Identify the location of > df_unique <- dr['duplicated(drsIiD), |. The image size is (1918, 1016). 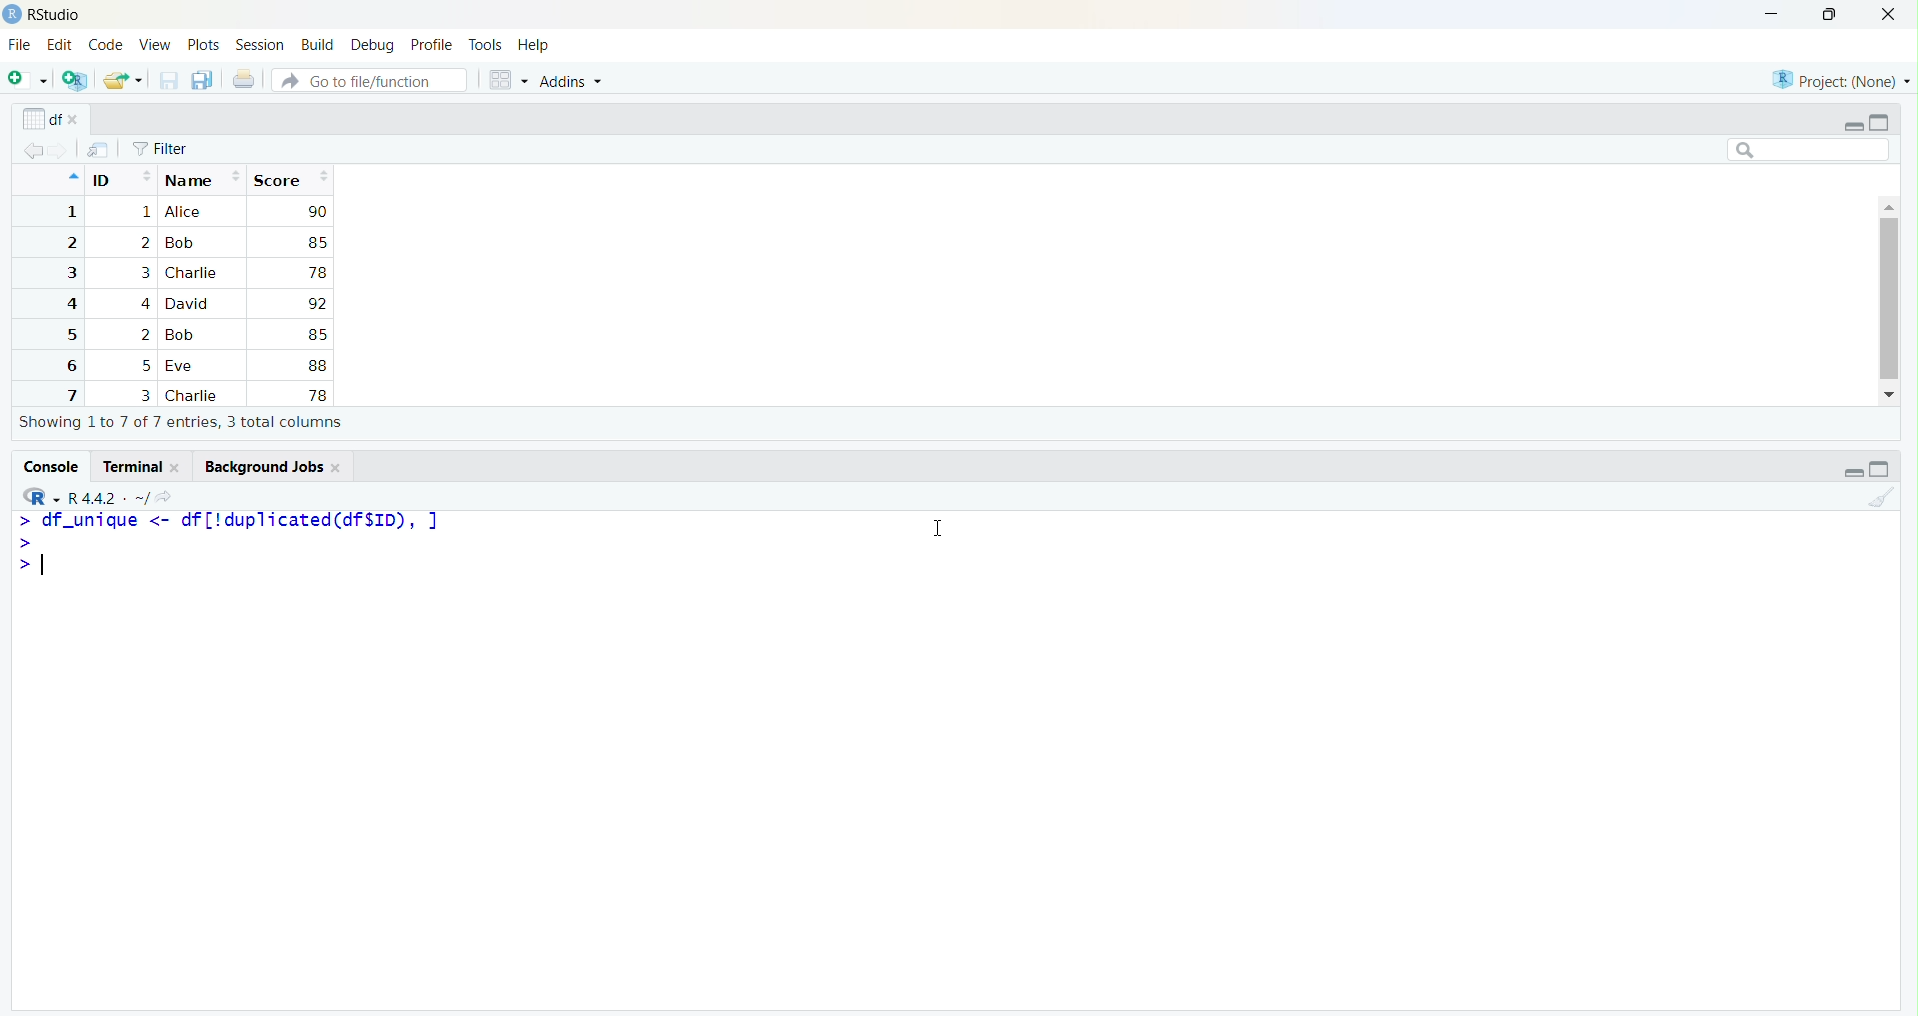
(243, 520).